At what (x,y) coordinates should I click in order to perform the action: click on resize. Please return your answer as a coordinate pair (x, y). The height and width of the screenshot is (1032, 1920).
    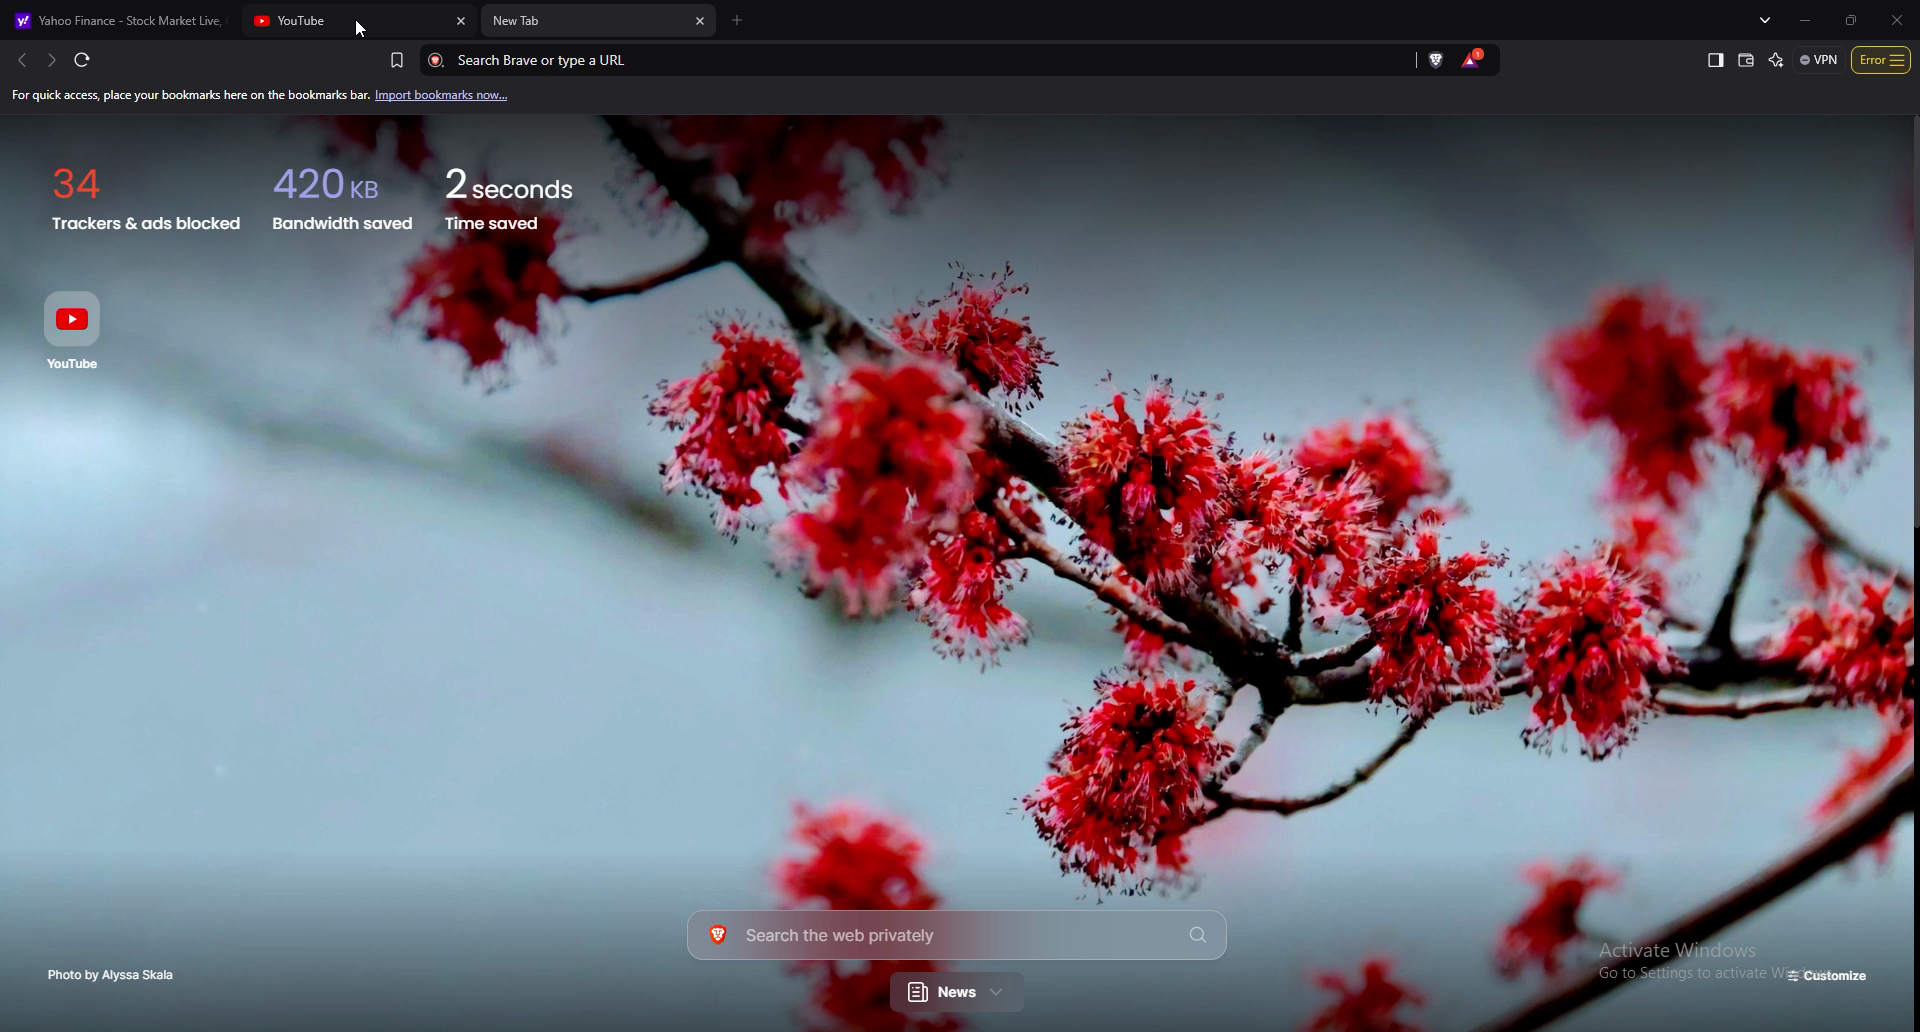
    Looking at the image, I should click on (1849, 19).